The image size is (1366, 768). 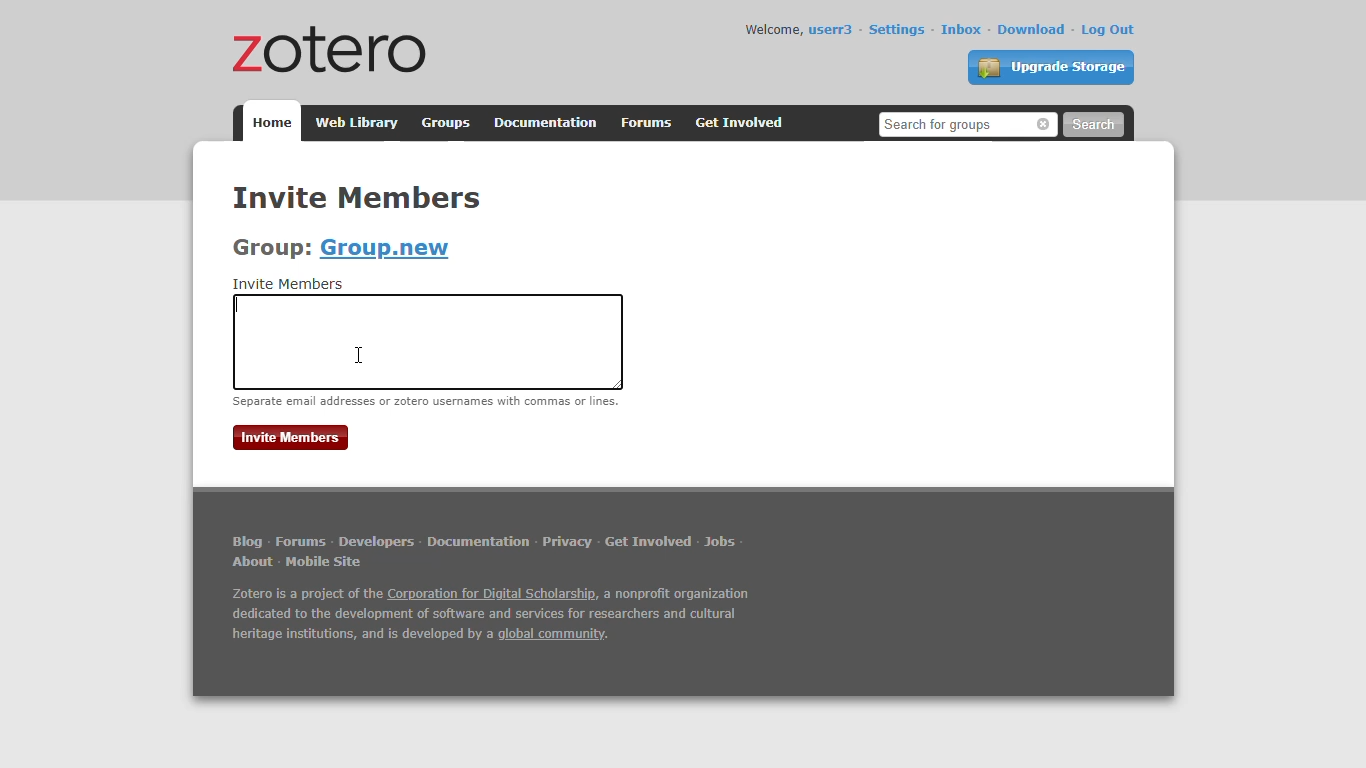 What do you see at coordinates (300, 541) in the screenshot?
I see `forums` at bounding box center [300, 541].